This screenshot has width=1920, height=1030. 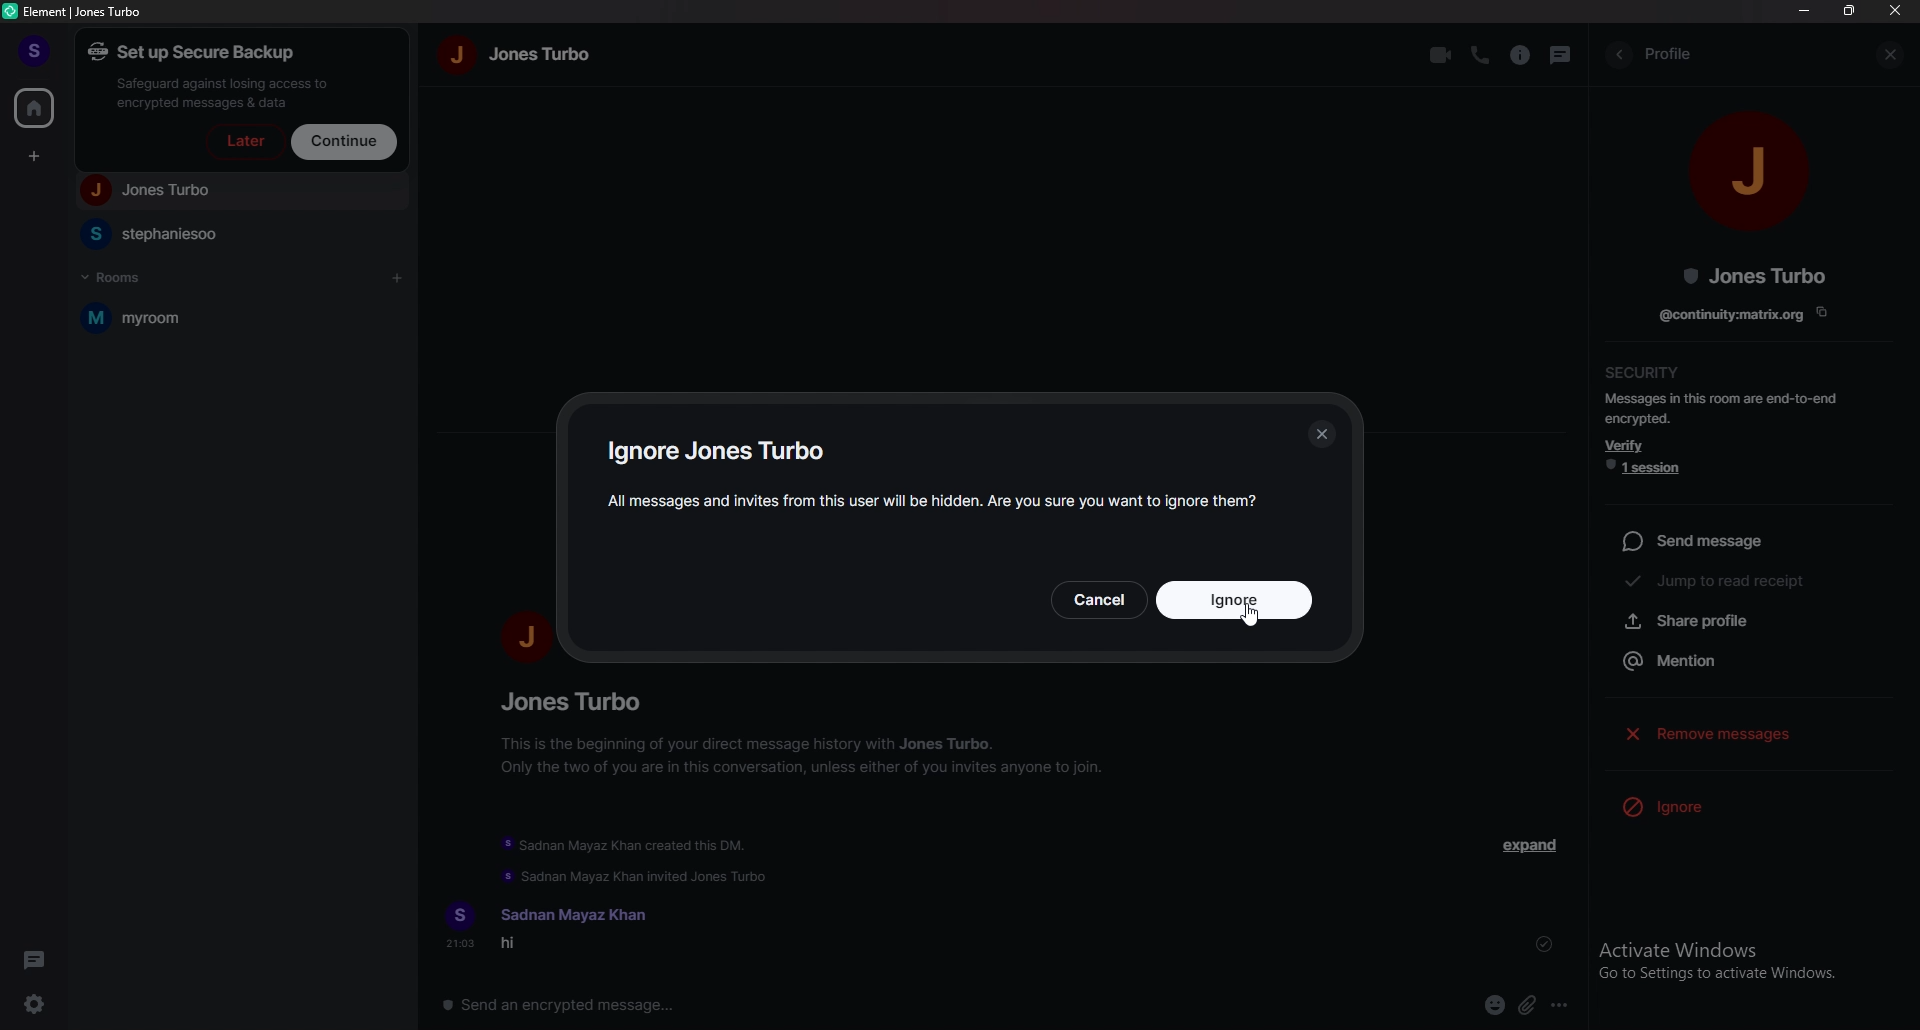 What do you see at coordinates (1233, 591) in the screenshot?
I see `ignore` at bounding box center [1233, 591].